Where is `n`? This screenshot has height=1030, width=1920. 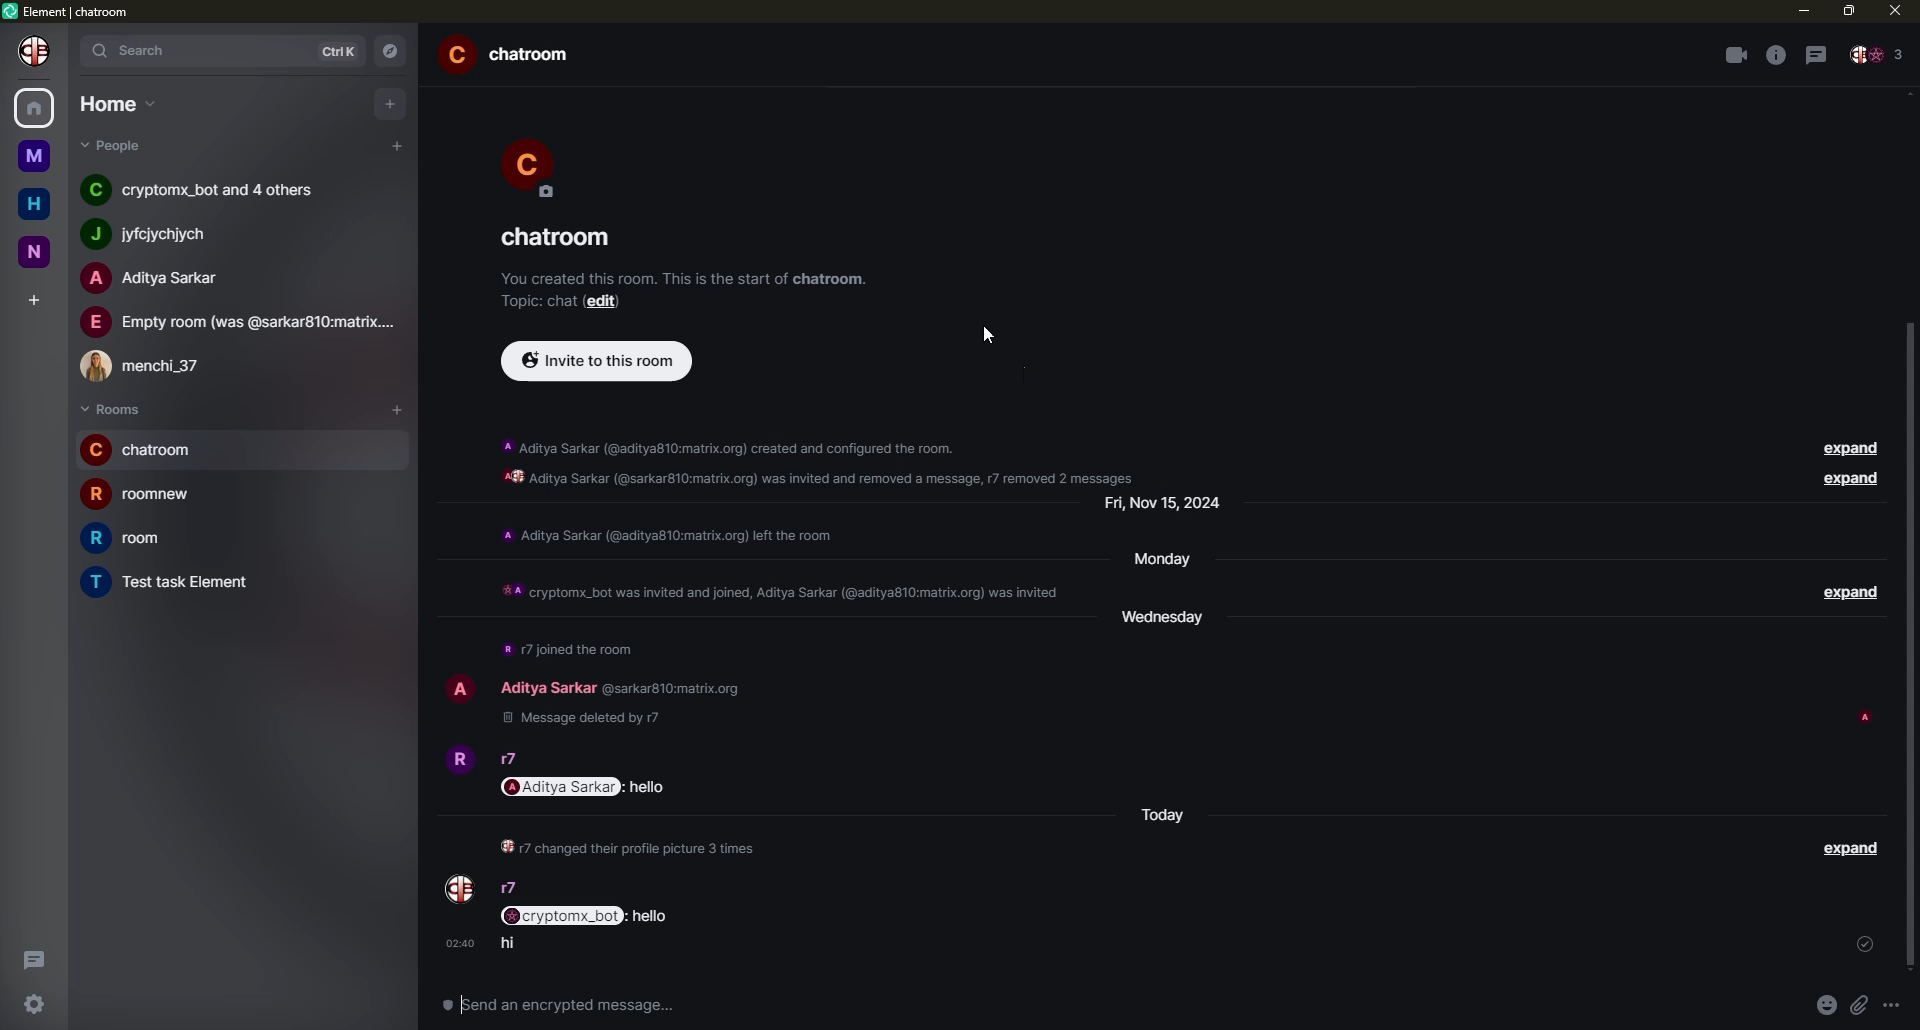
n is located at coordinates (36, 252).